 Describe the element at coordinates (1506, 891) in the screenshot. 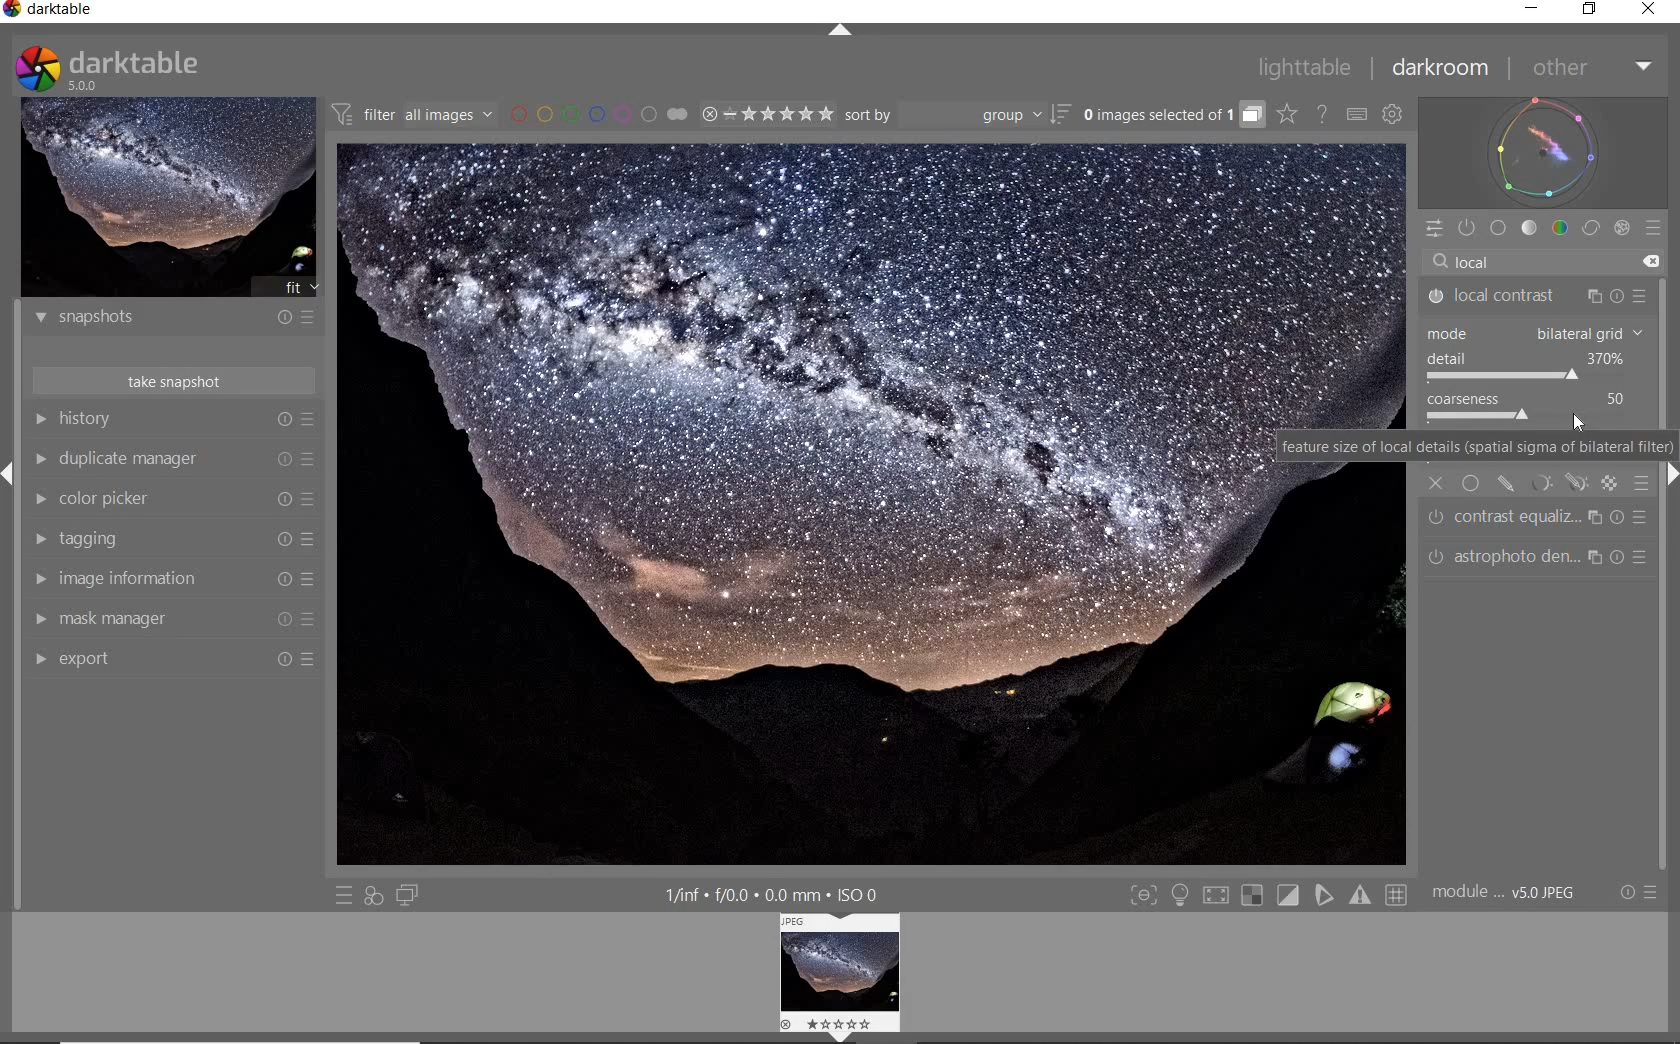

I see `Image info` at that location.